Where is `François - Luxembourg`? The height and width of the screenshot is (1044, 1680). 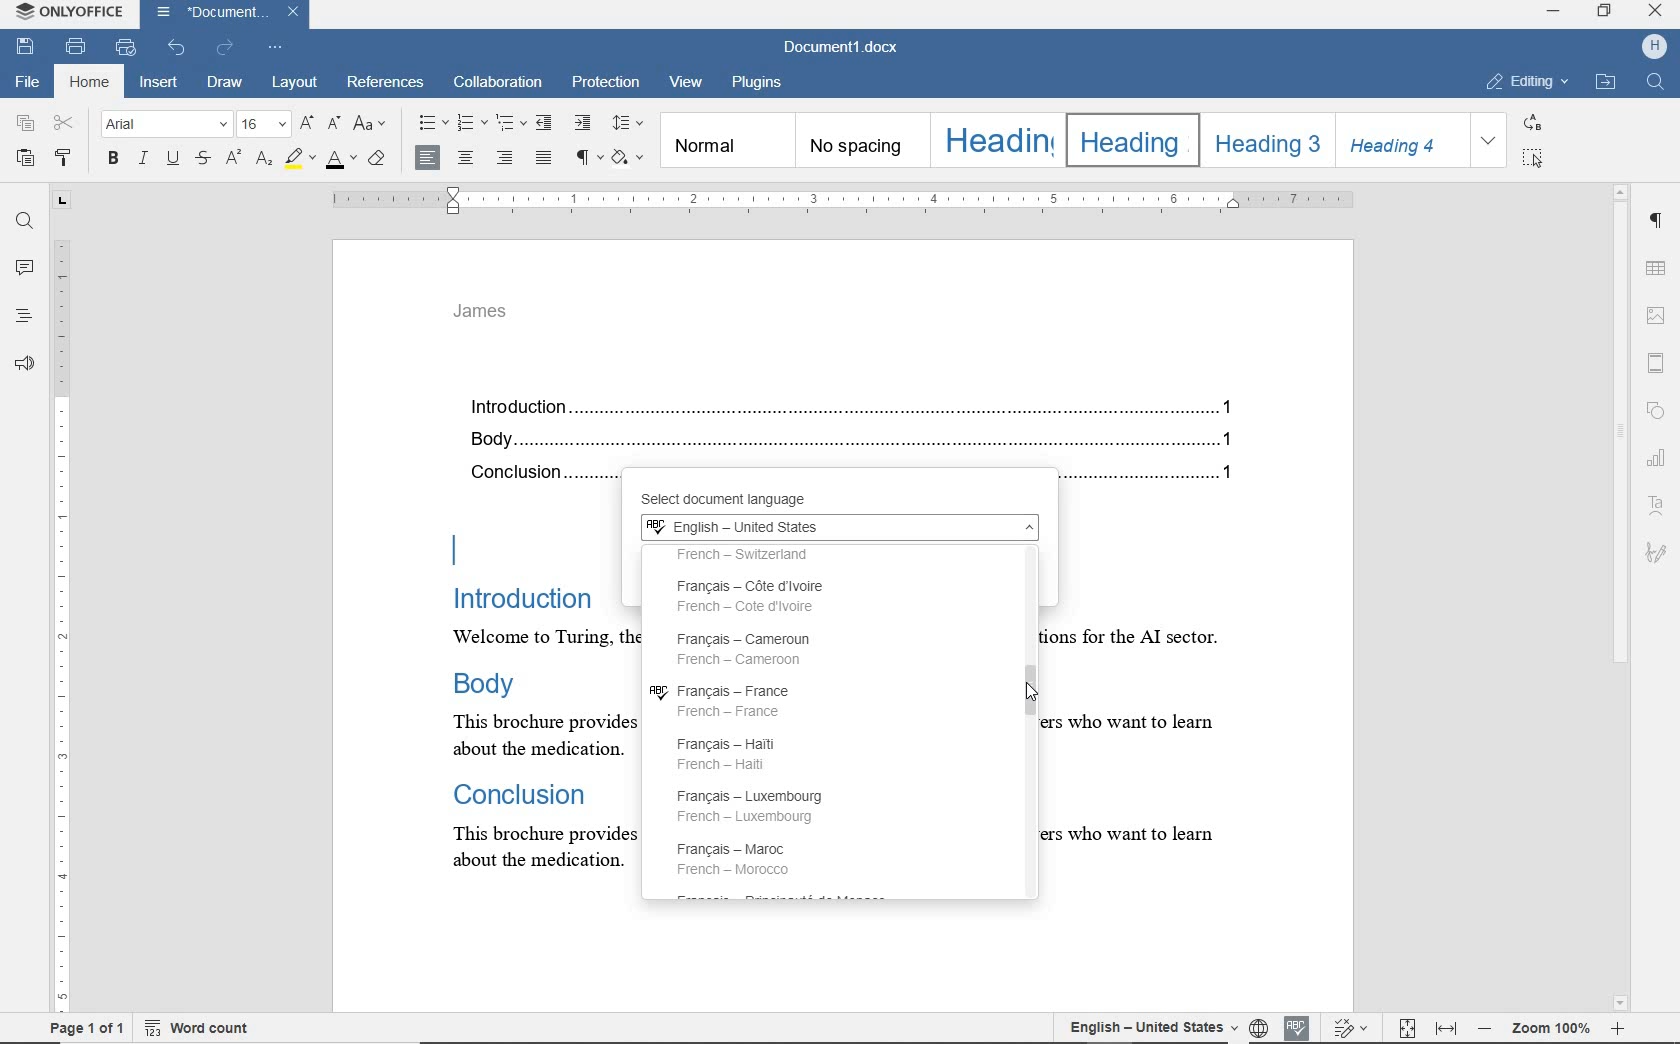 François - Luxembourg is located at coordinates (761, 804).